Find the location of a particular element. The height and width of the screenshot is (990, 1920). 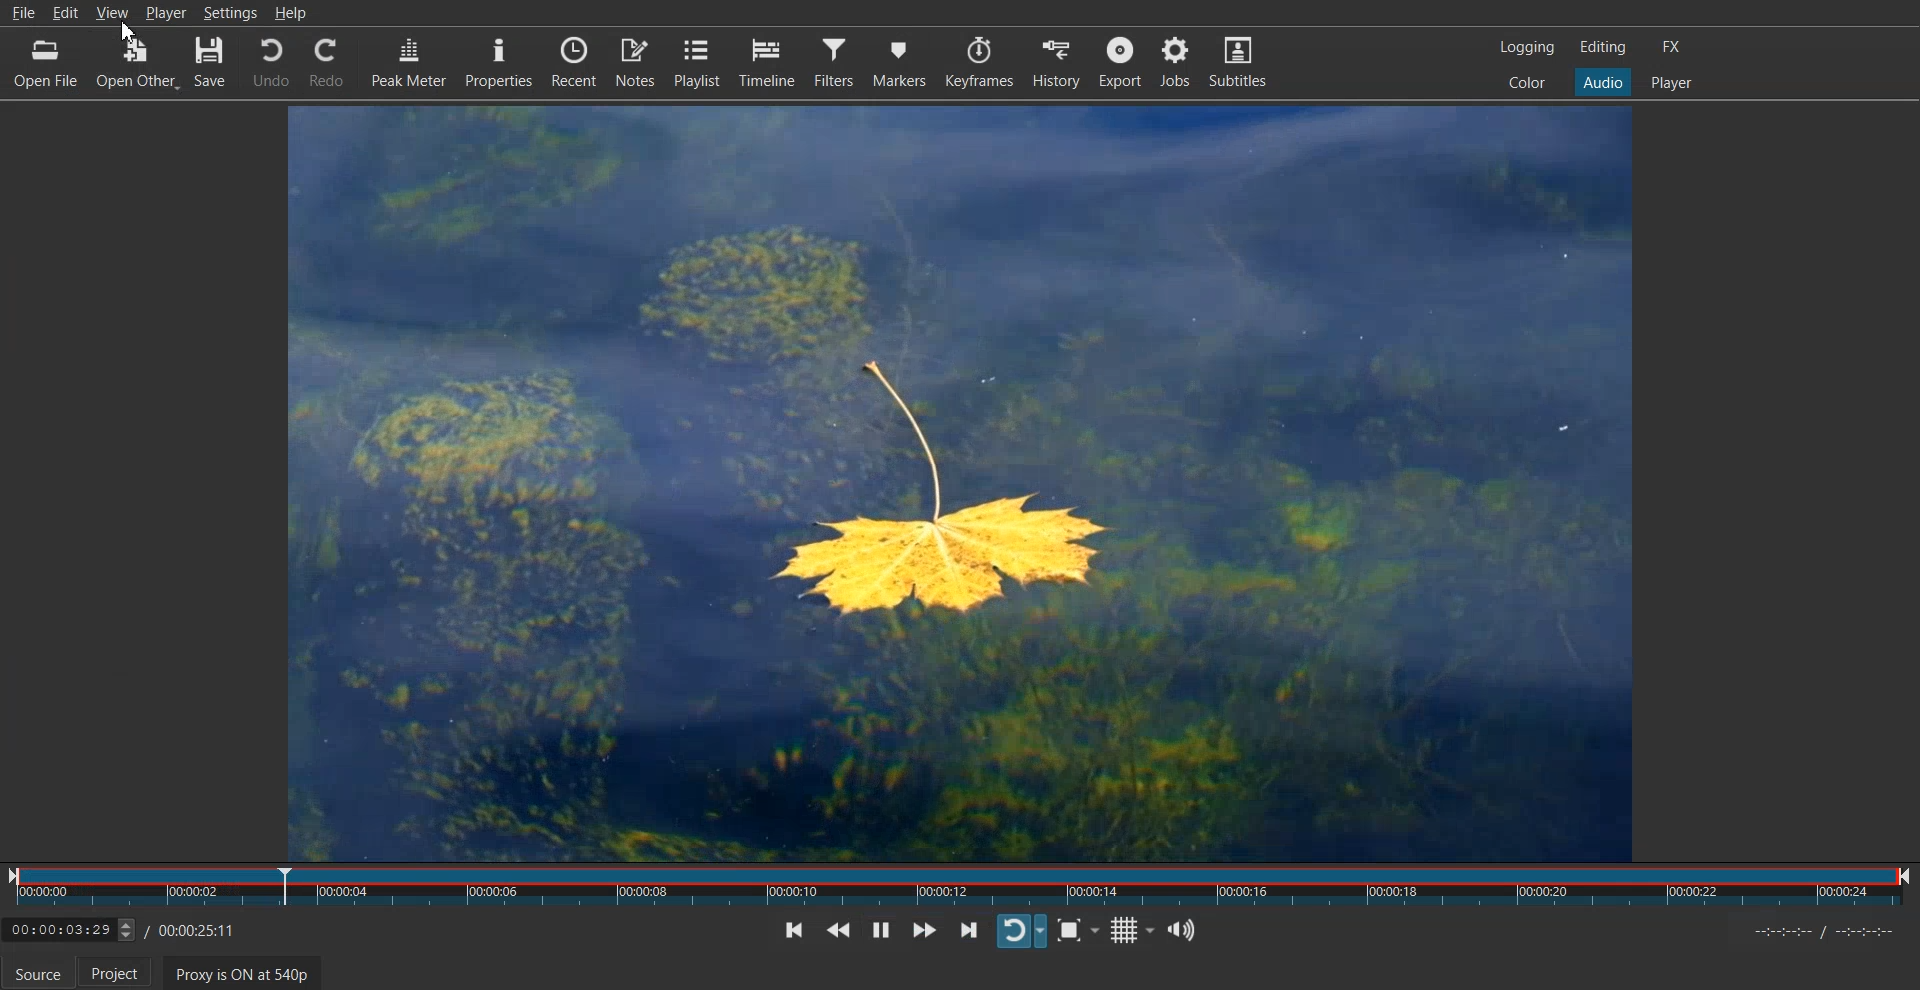

Logging is located at coordinates (1528, 47).